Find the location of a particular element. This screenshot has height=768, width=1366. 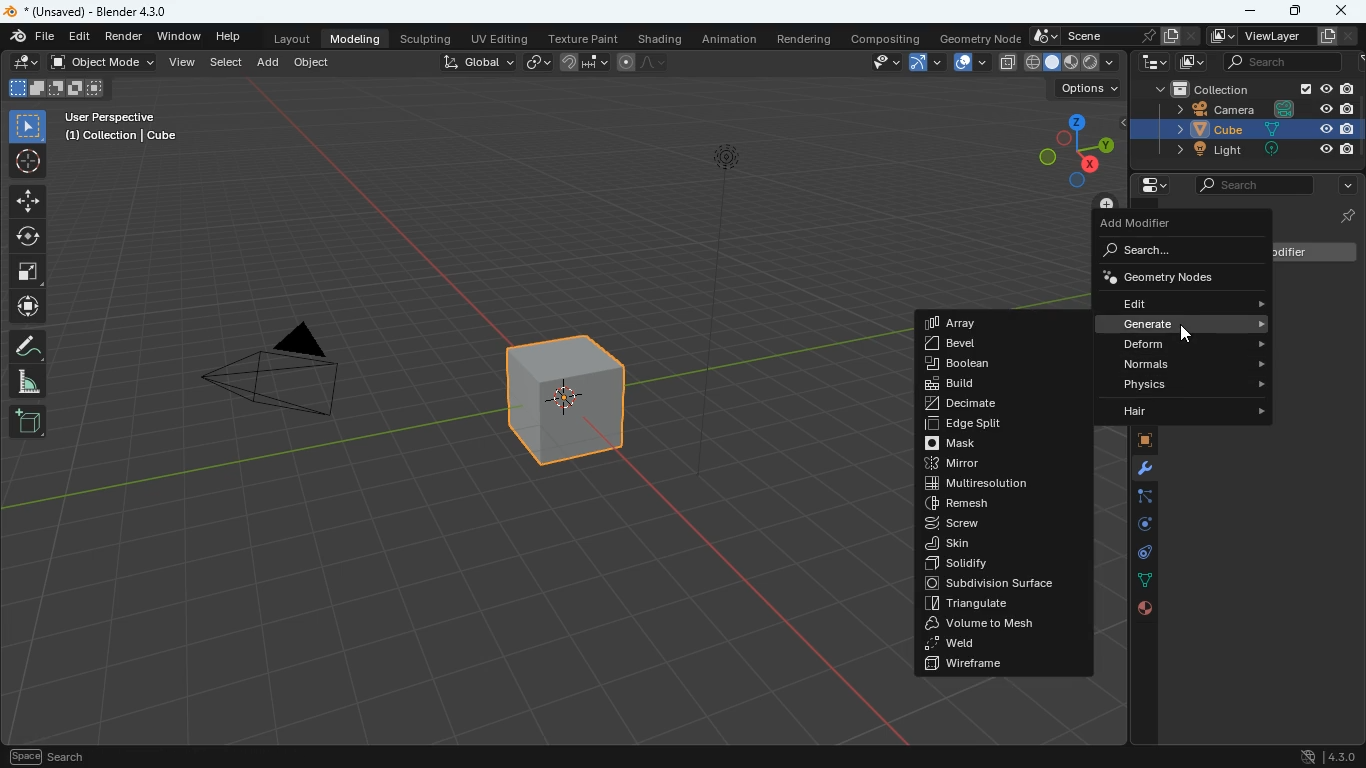

object is located at coordinates (314, 65).